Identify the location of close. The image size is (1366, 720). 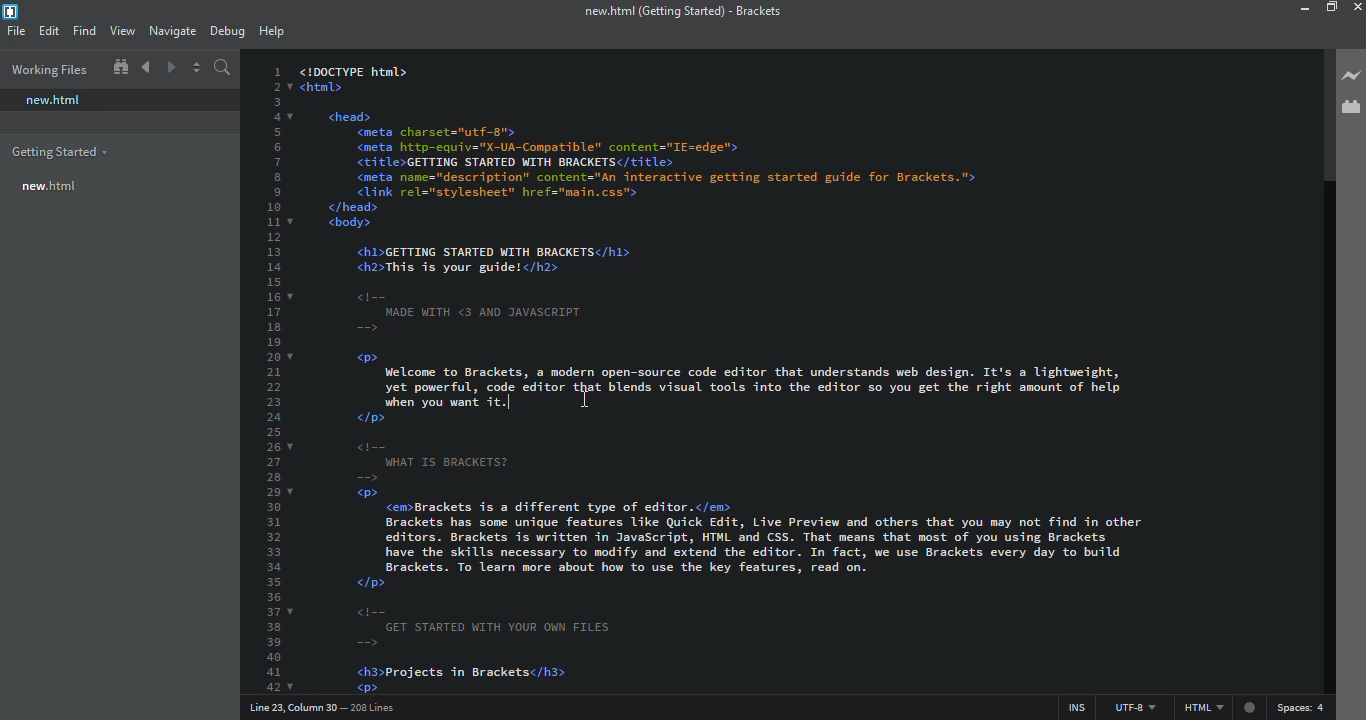
(1361, 6).